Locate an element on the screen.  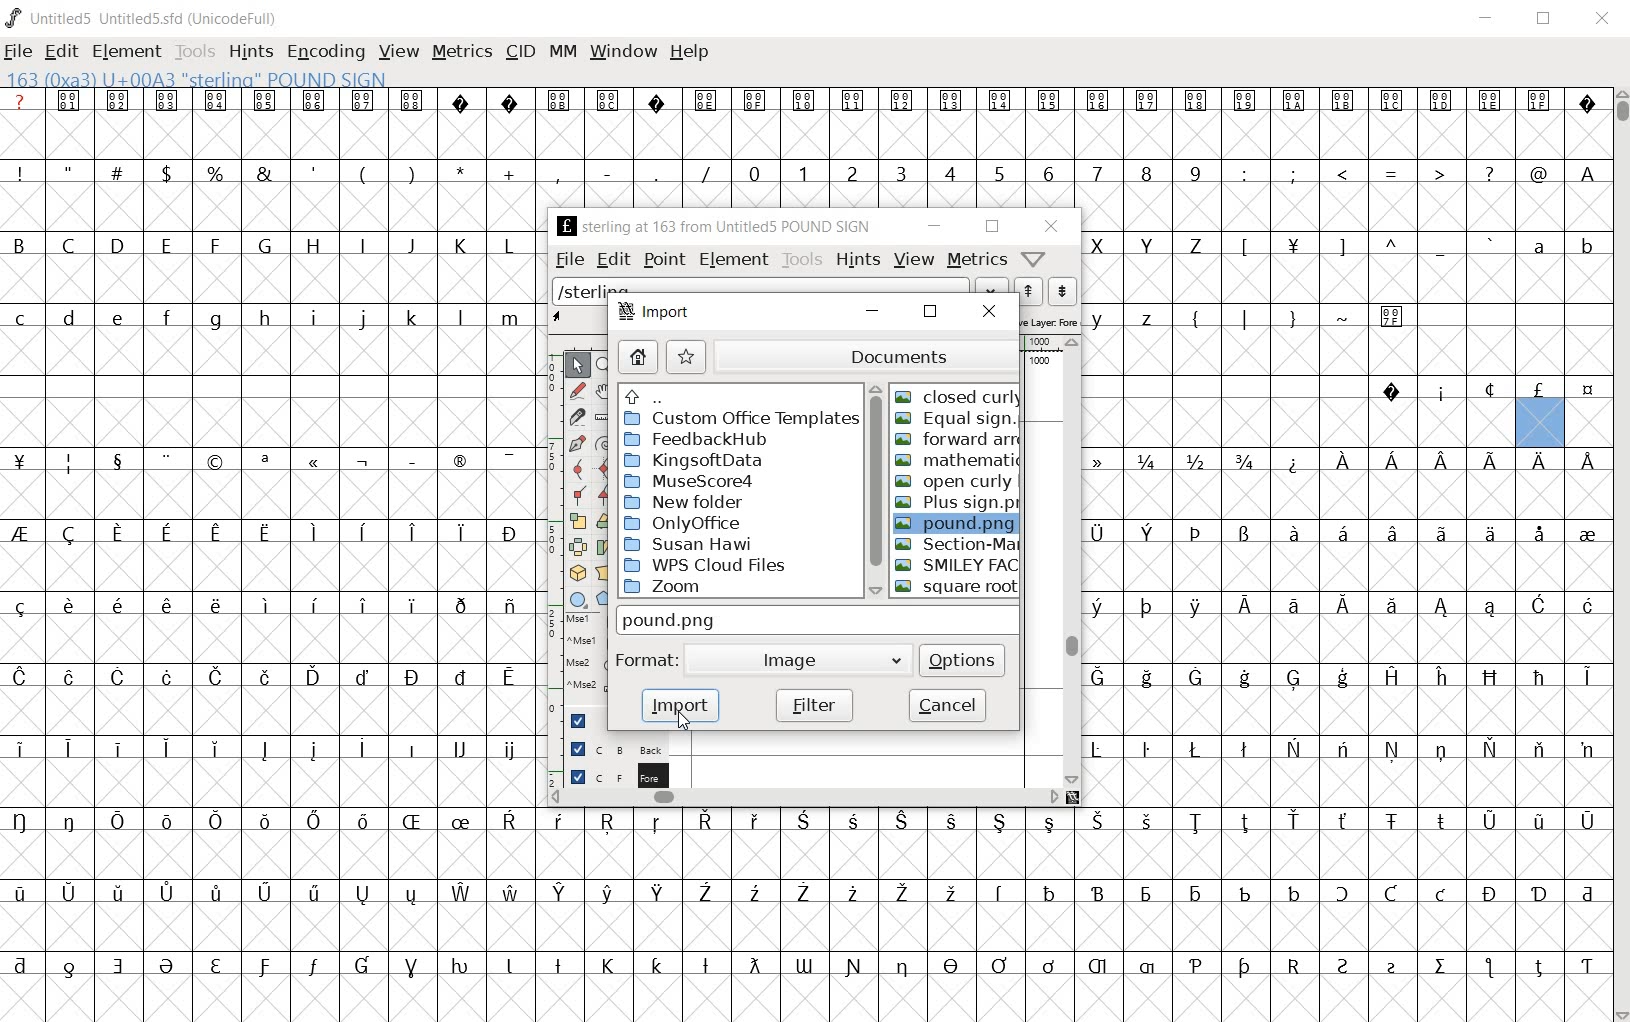
show the next word list is located at coordinates (1061, 292).